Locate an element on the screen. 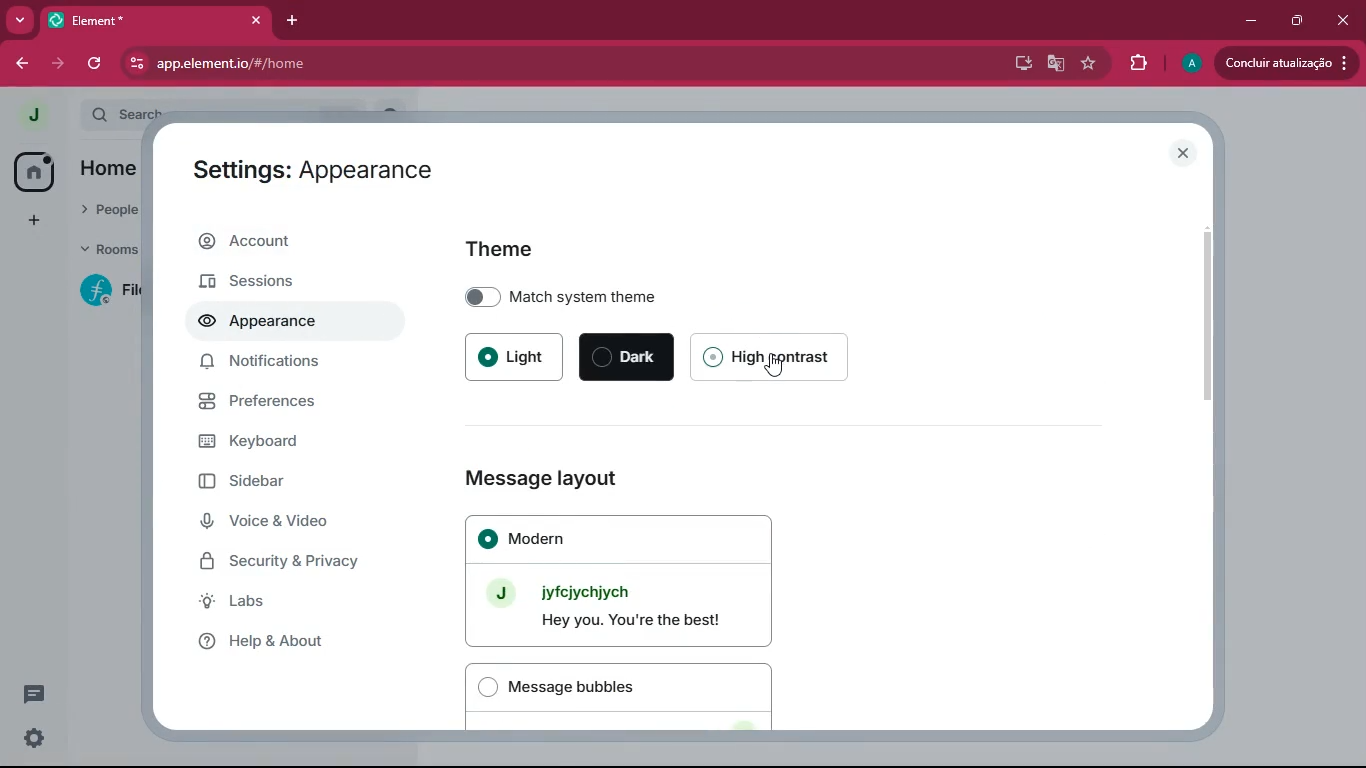 The width and height of the screenshot is (1366, 768). google translate is located at coordinates (1054, 64).